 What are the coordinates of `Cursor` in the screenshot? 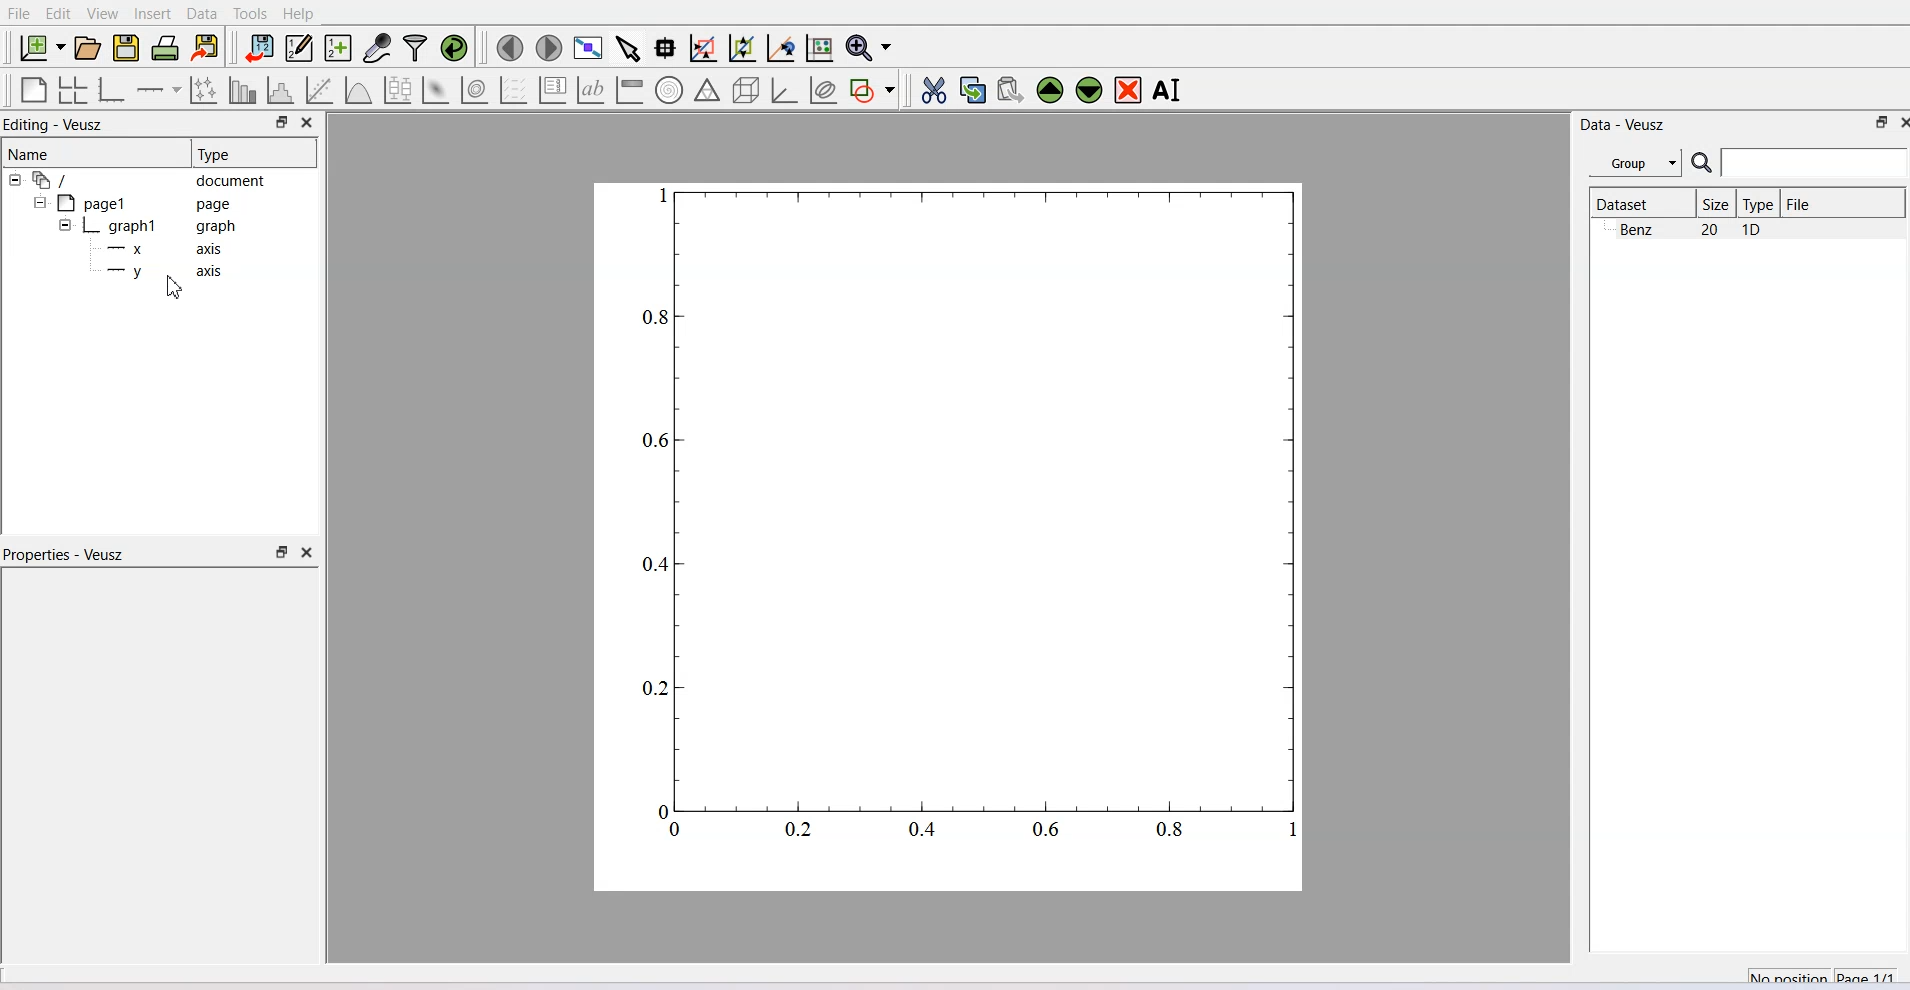 It's located at (176, 286).